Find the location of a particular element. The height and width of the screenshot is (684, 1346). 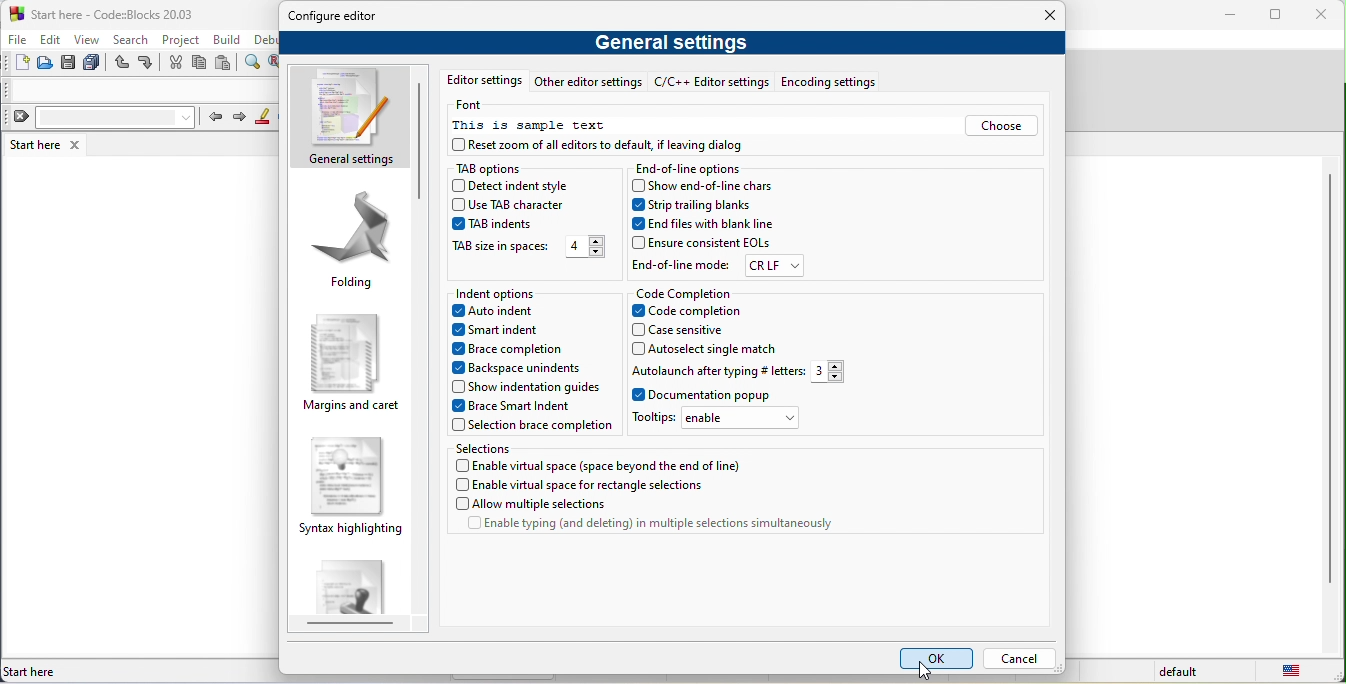

save everything is located at coordinates (96, 66).